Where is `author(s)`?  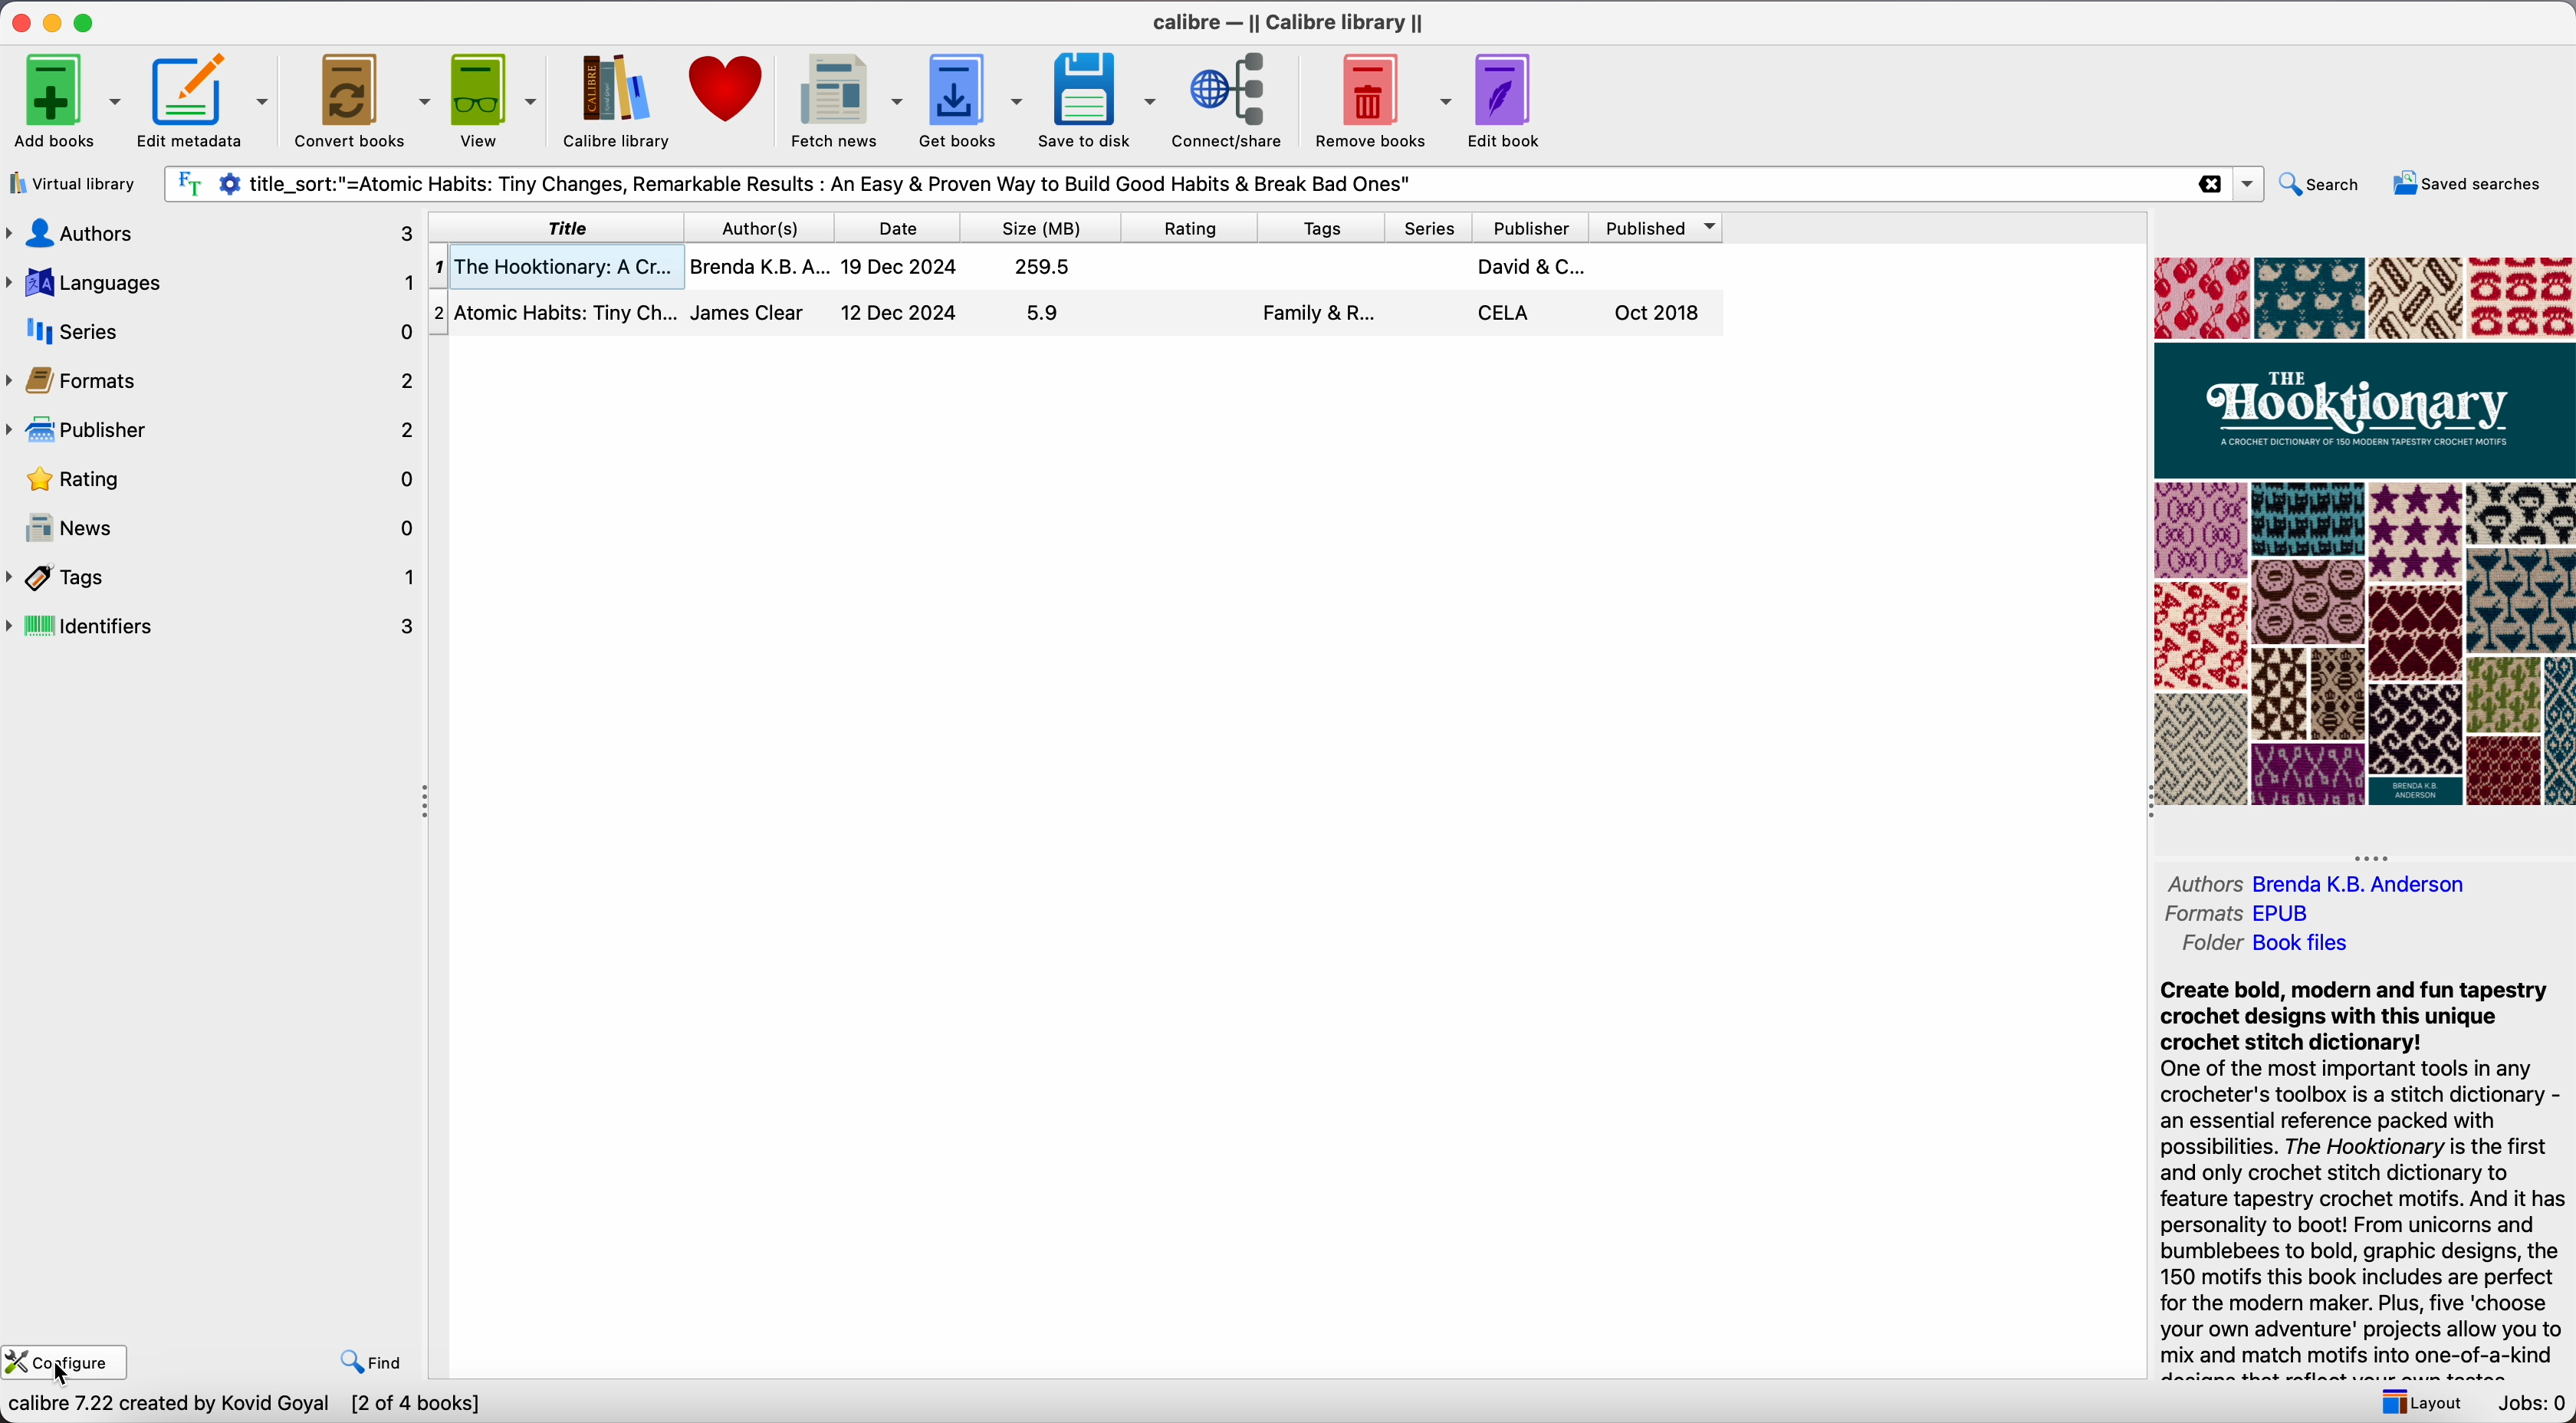
author(s) is located at coordinates (761, 225).